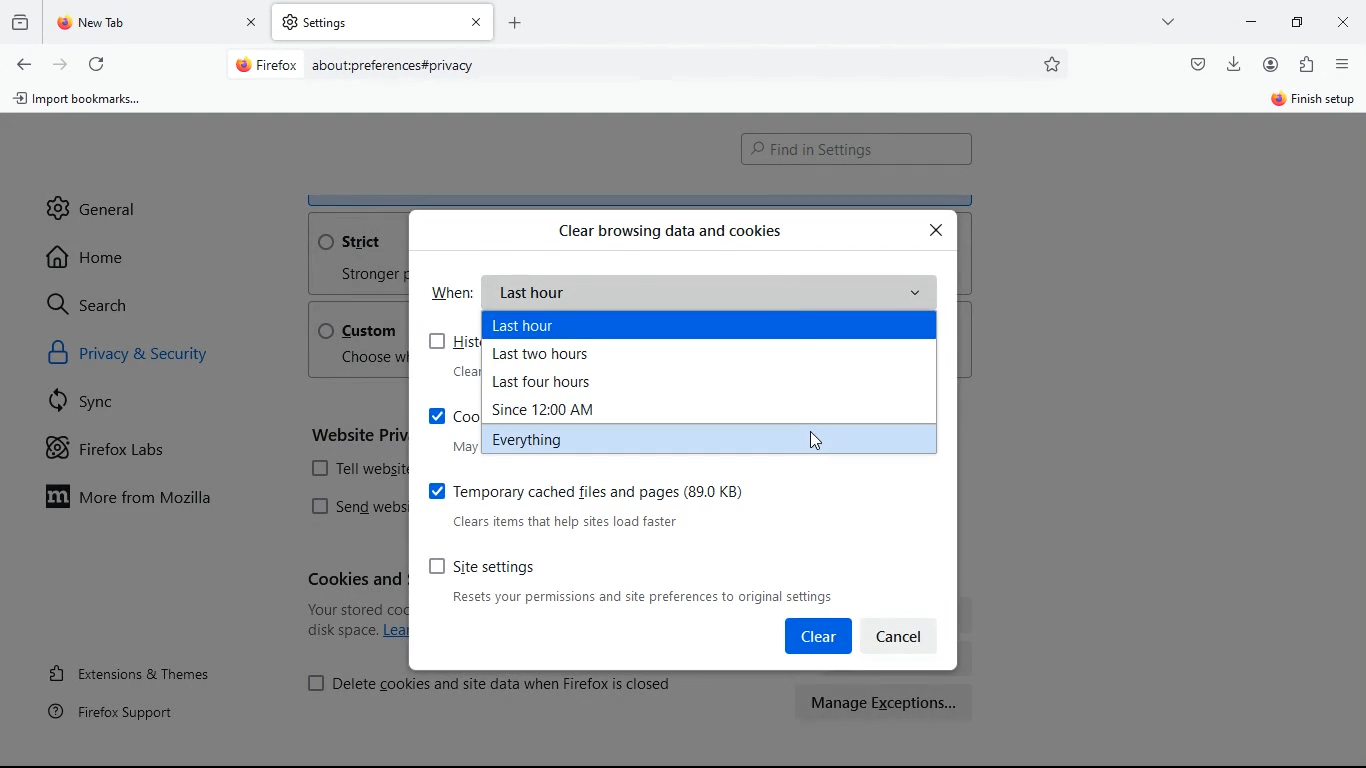 This screenshot has width=1366, height=768. Describe the element at coordinates (554, 409) in the screenshot. I see `since 12:00 AM` at that location.